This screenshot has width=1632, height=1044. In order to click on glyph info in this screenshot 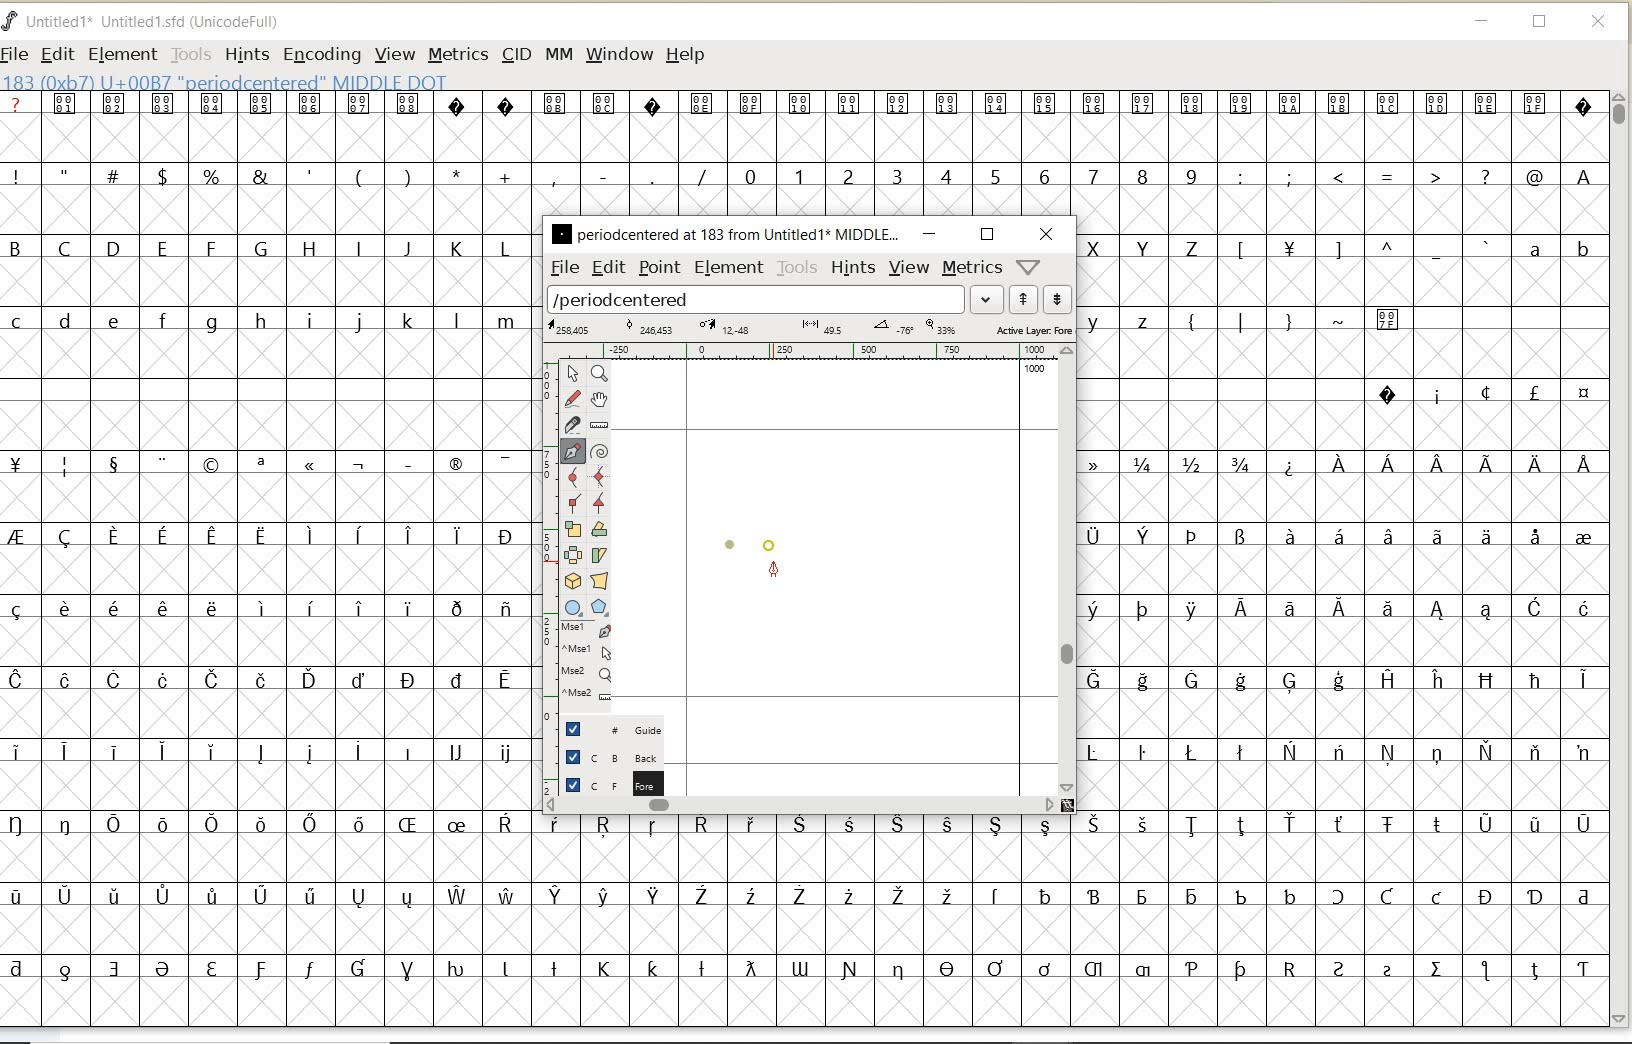, I will do `click(227, 81)`.